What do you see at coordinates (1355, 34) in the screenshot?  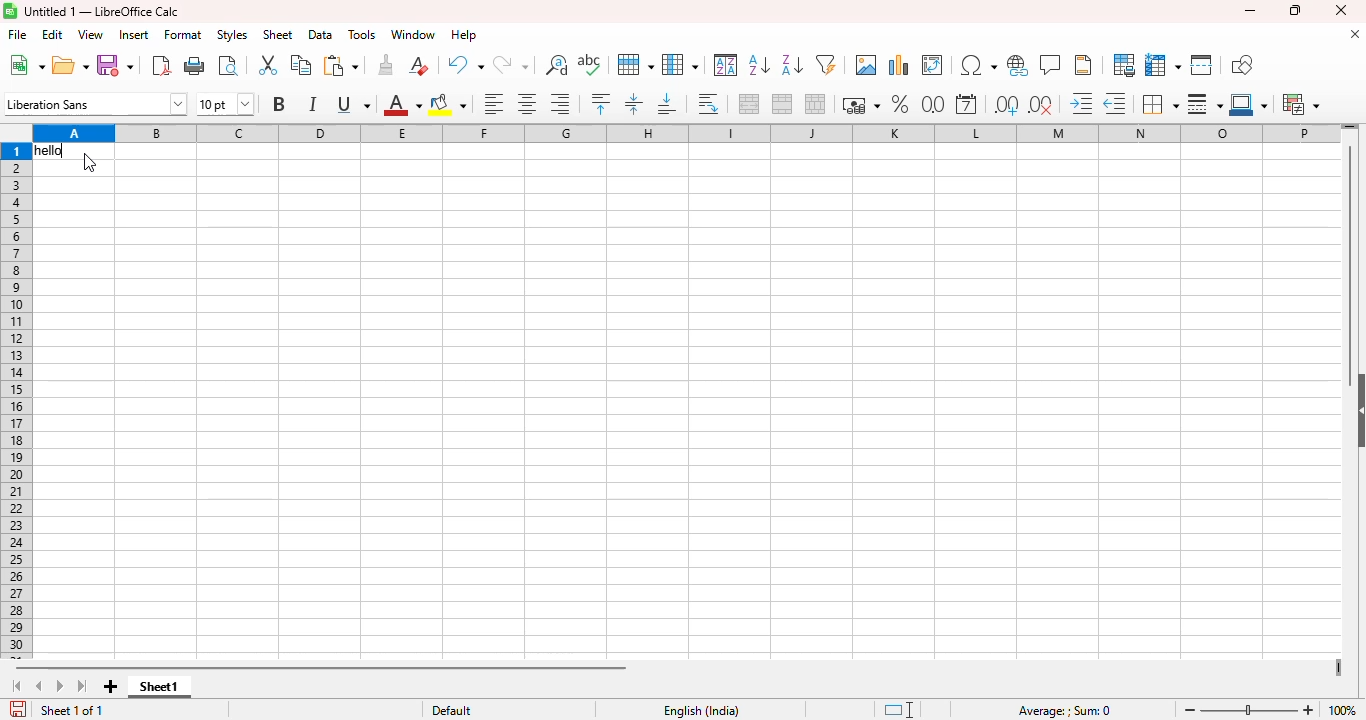 I see `close document` at bounding box center [1355, 34].